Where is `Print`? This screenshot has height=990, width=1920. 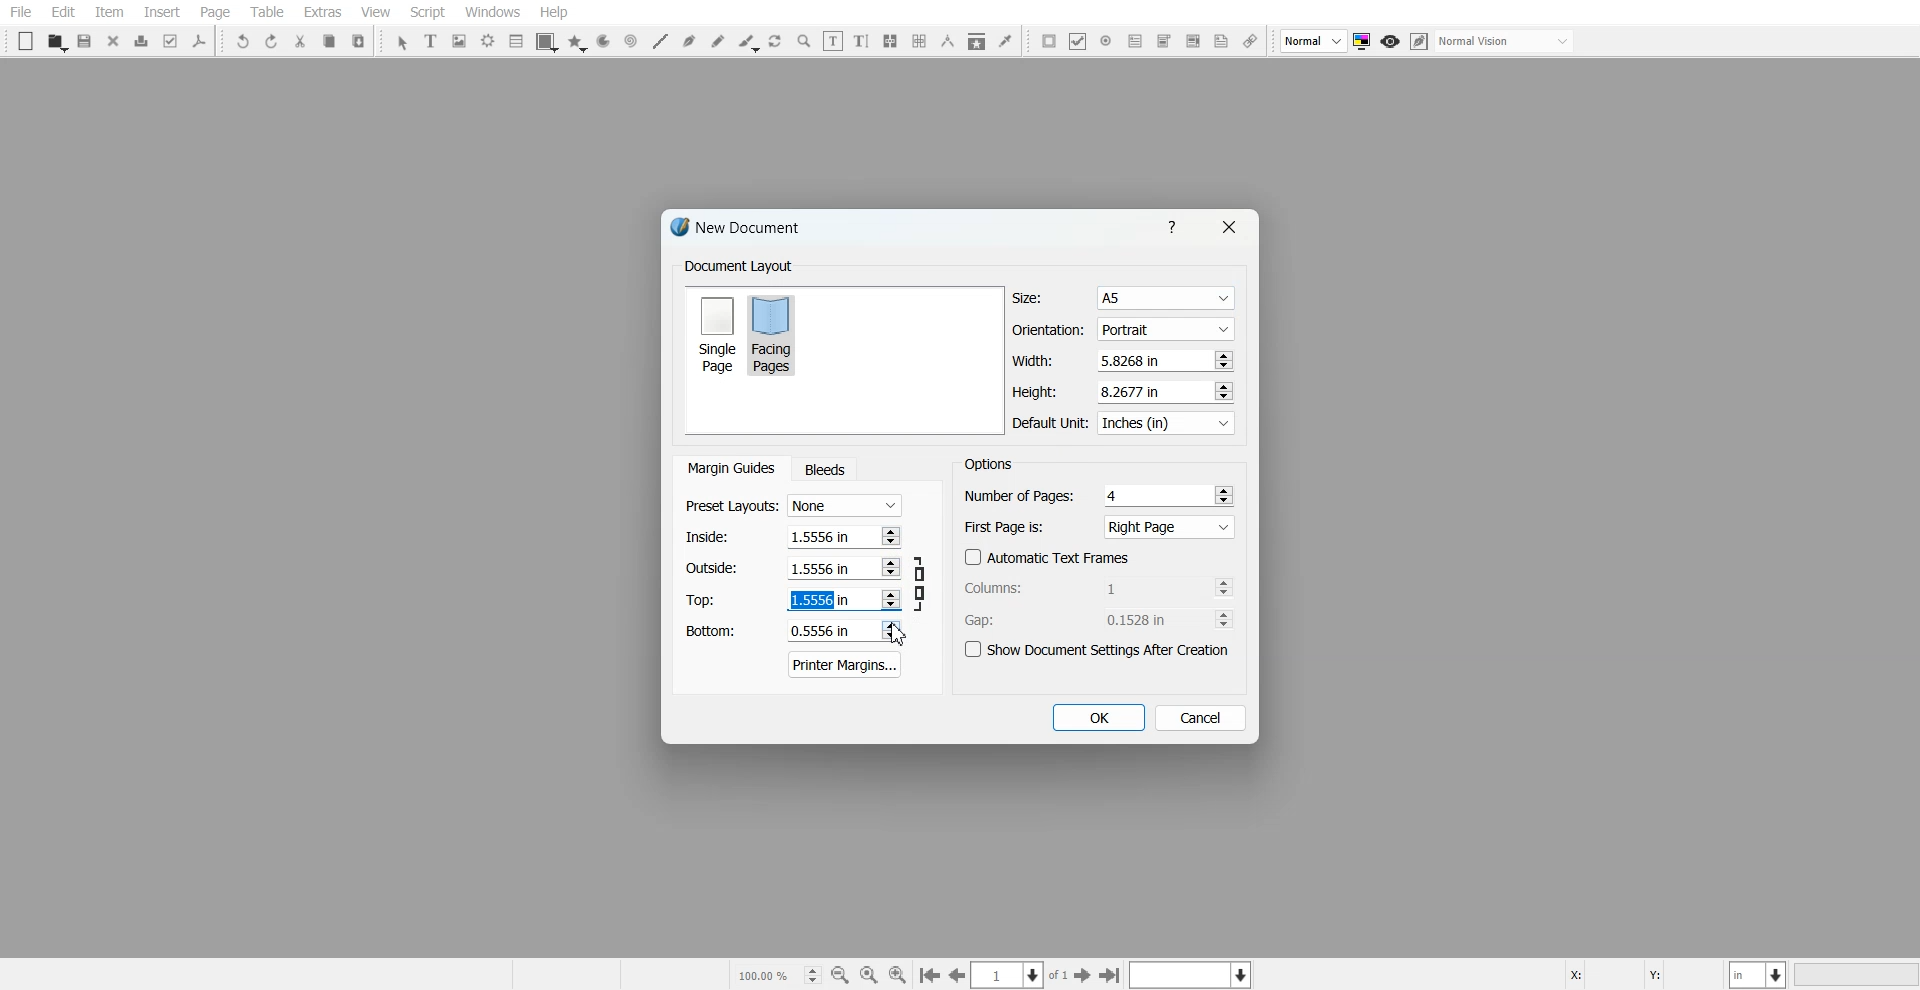 Print is located at coordinates (142, 41).